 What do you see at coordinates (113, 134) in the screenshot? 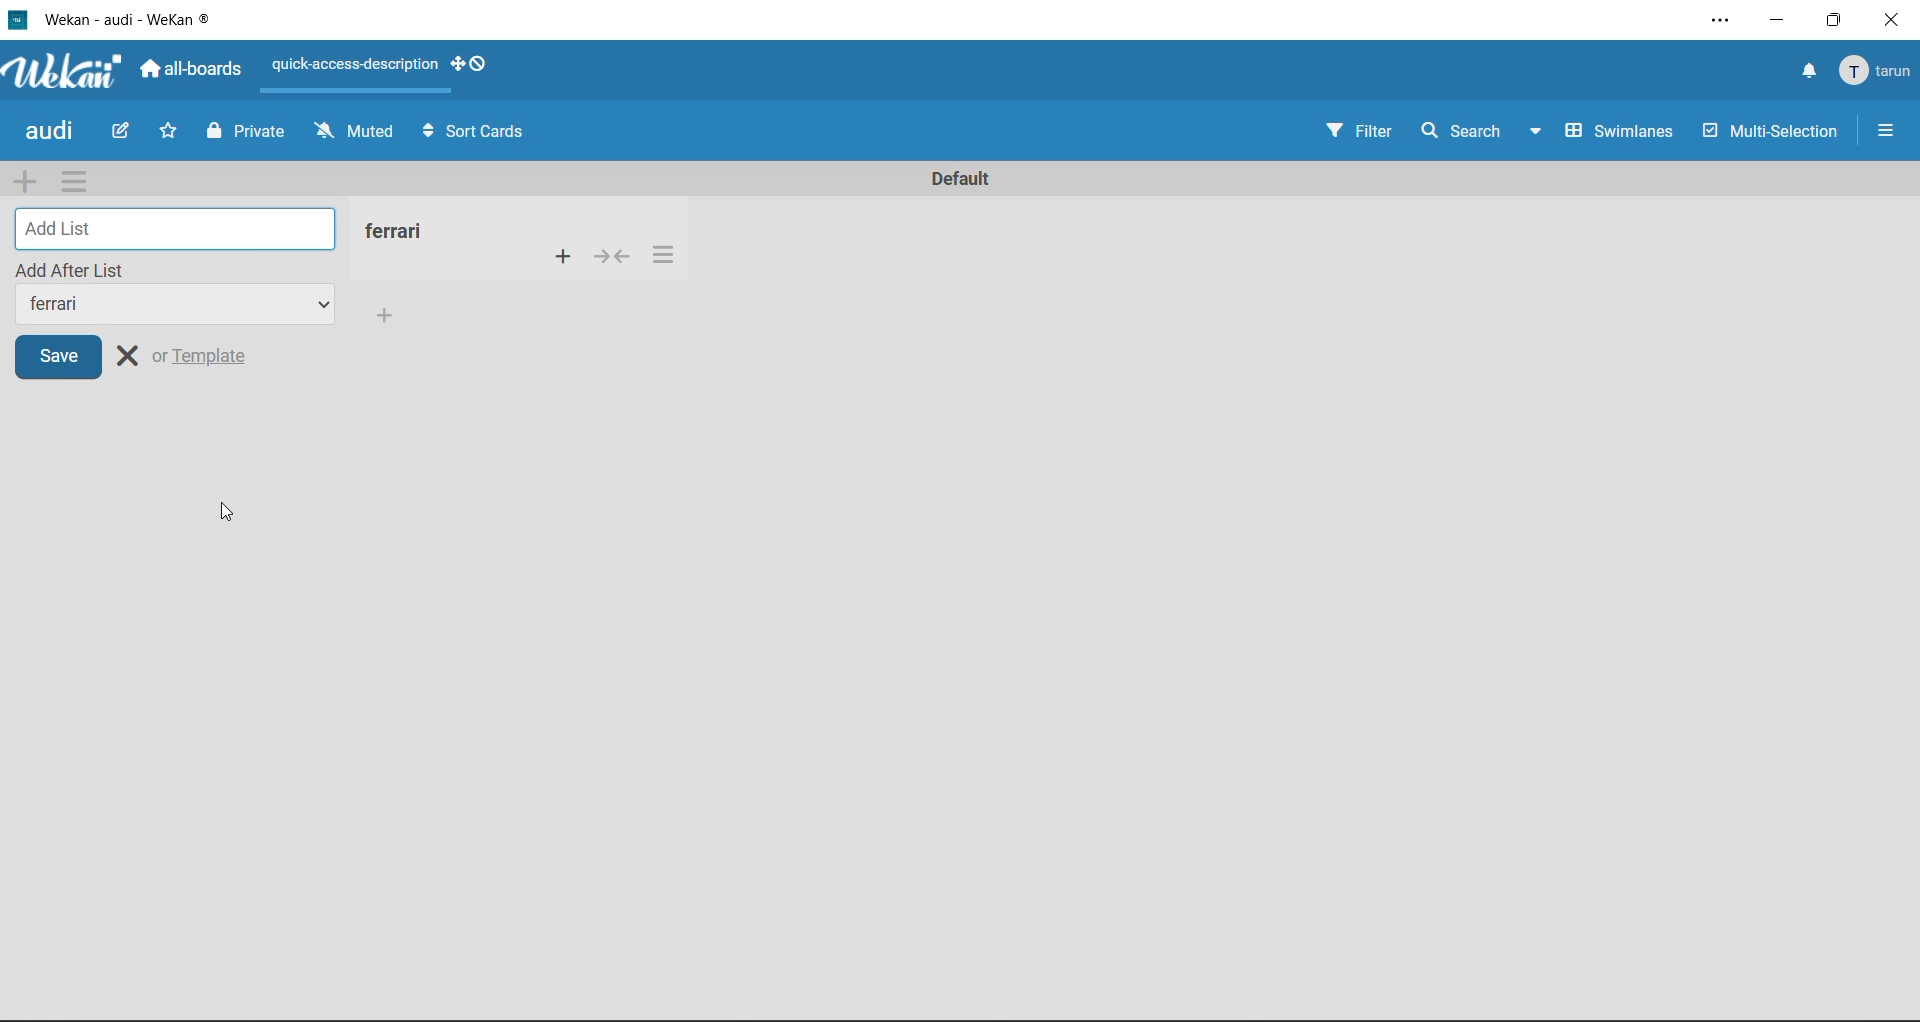
I see `edit` at bounding box center [113, 134].